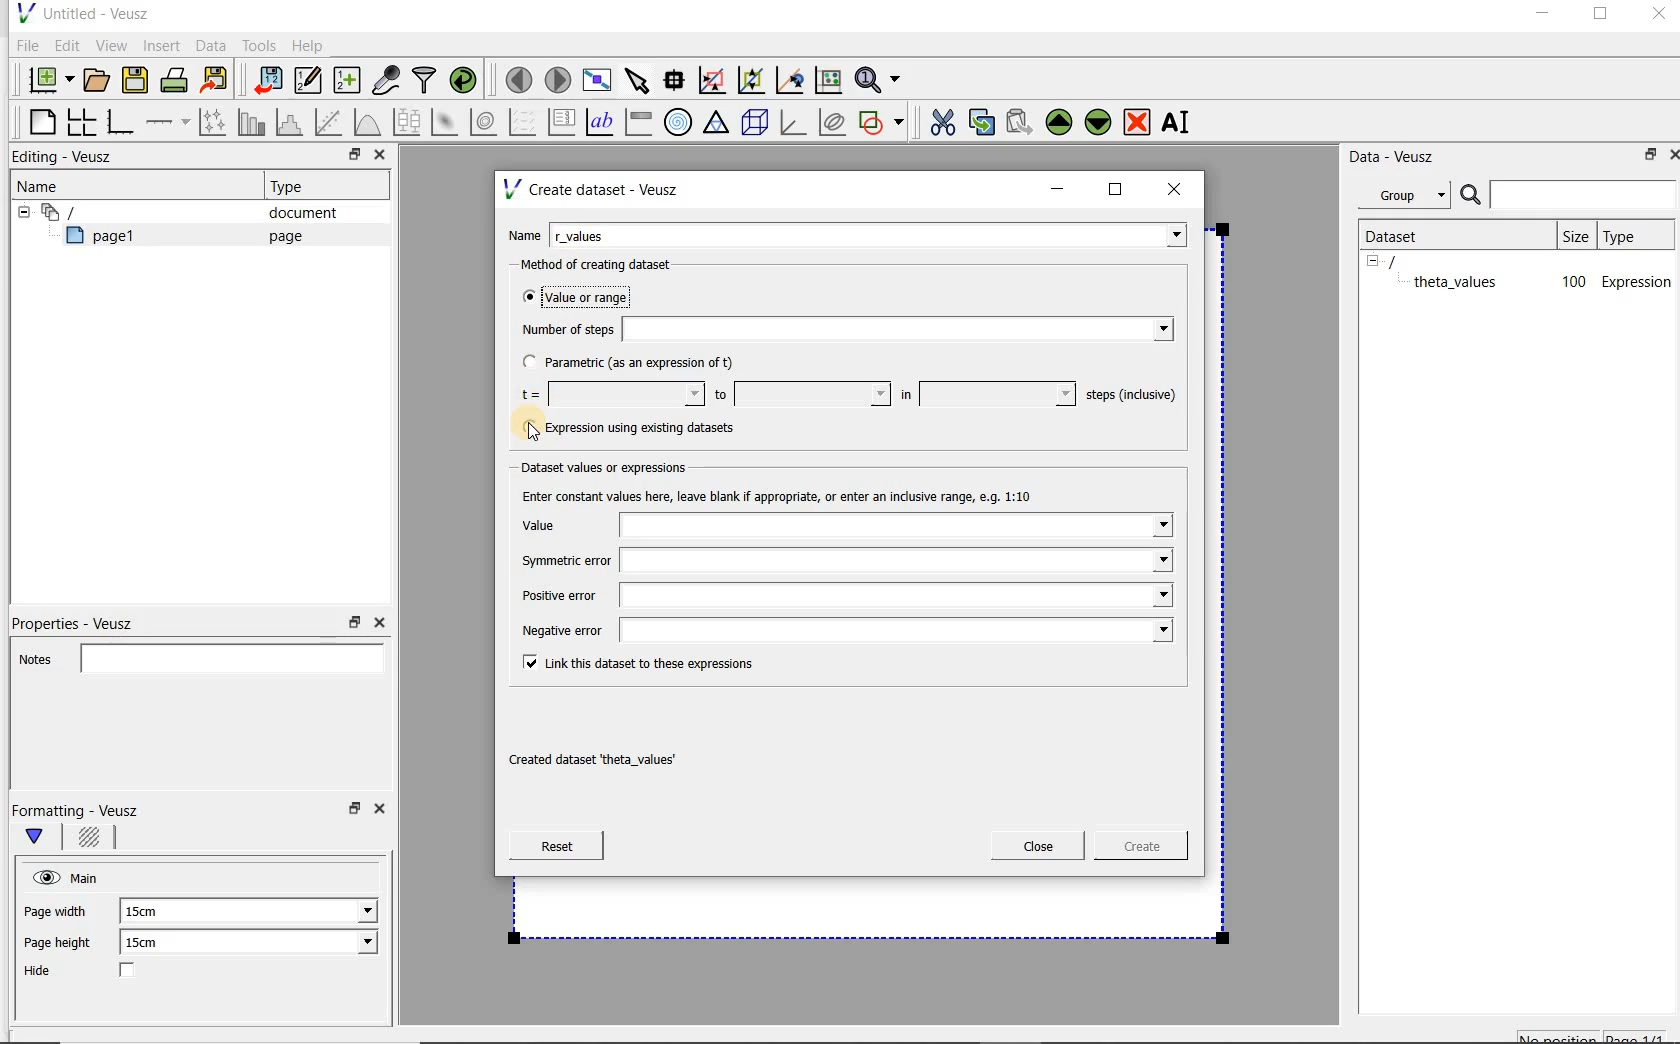 The width and height of the screenshot is (1680, 1044). What do you see at coordinates (1058, 189) in the screenshot?
I see `minimize` at bounding box center [1058, 189].